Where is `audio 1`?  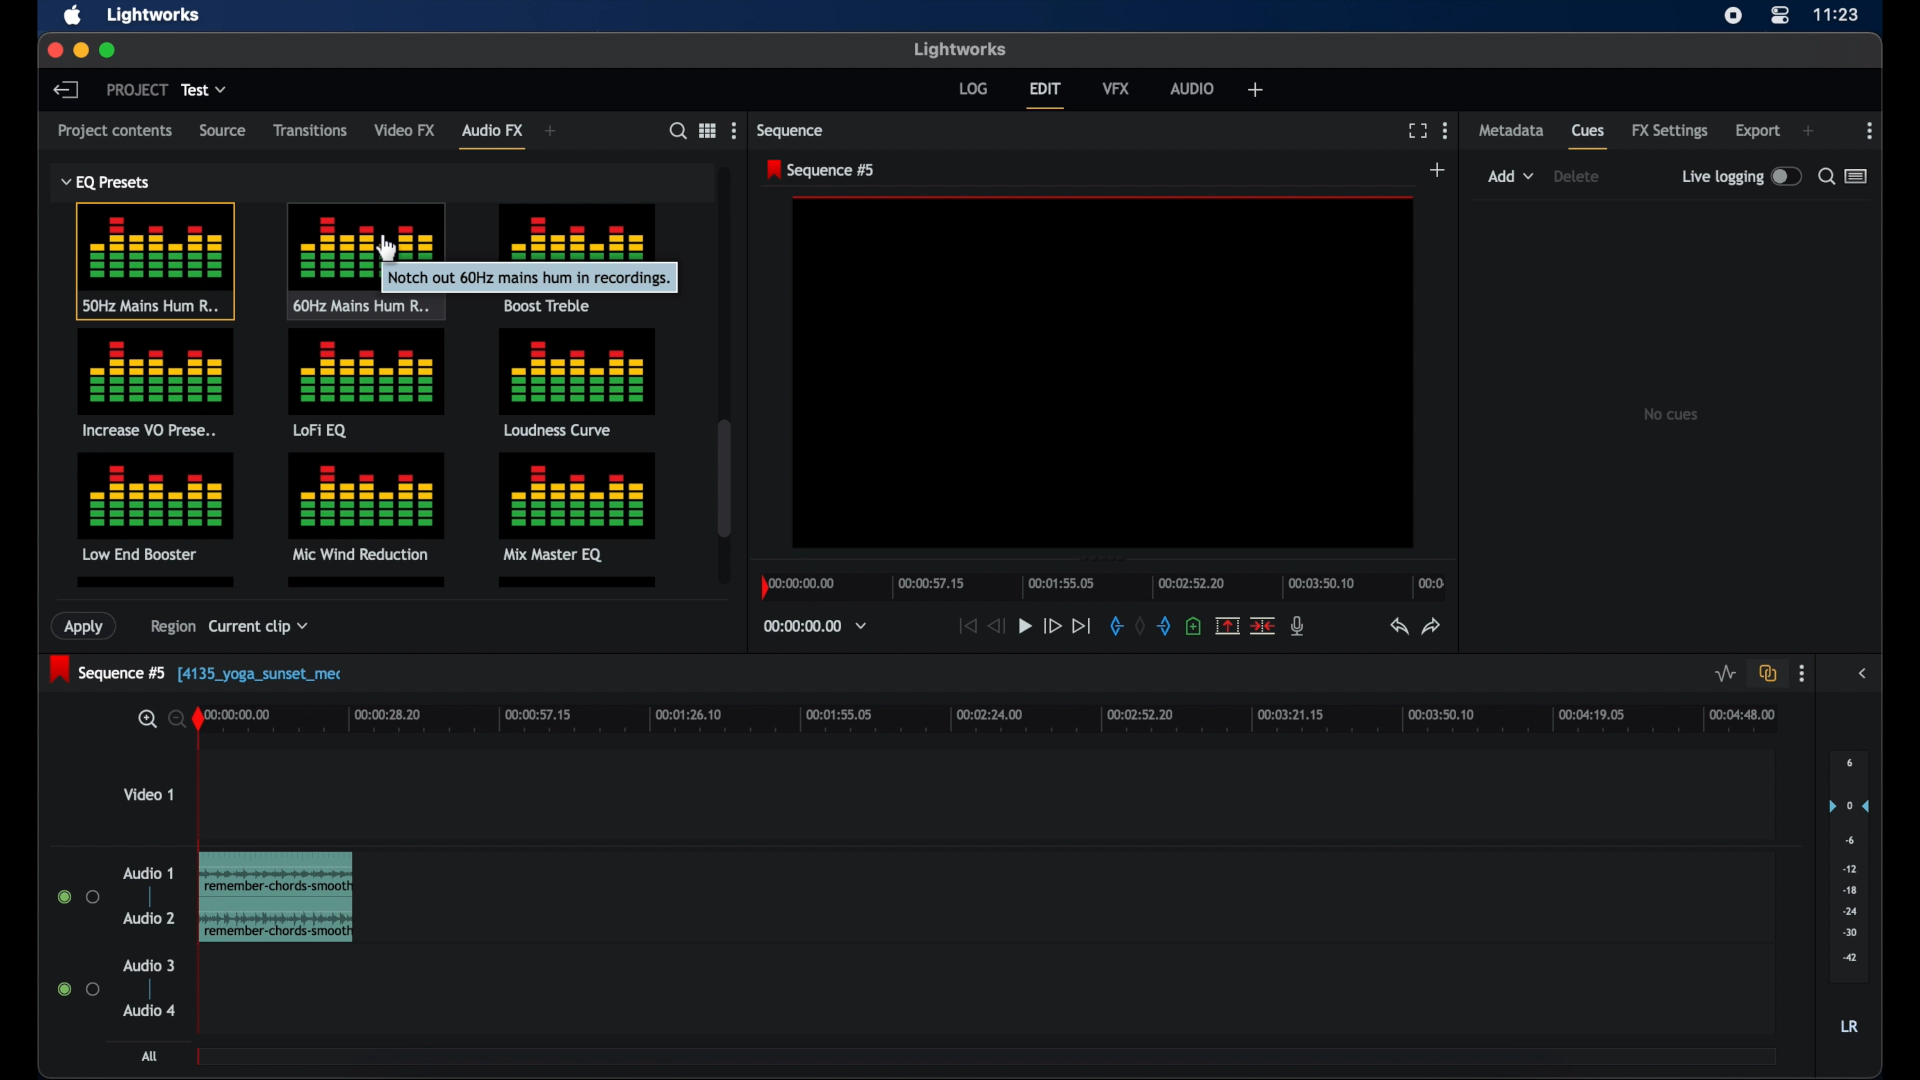
audio 1 is located at coordinates (148, 873).